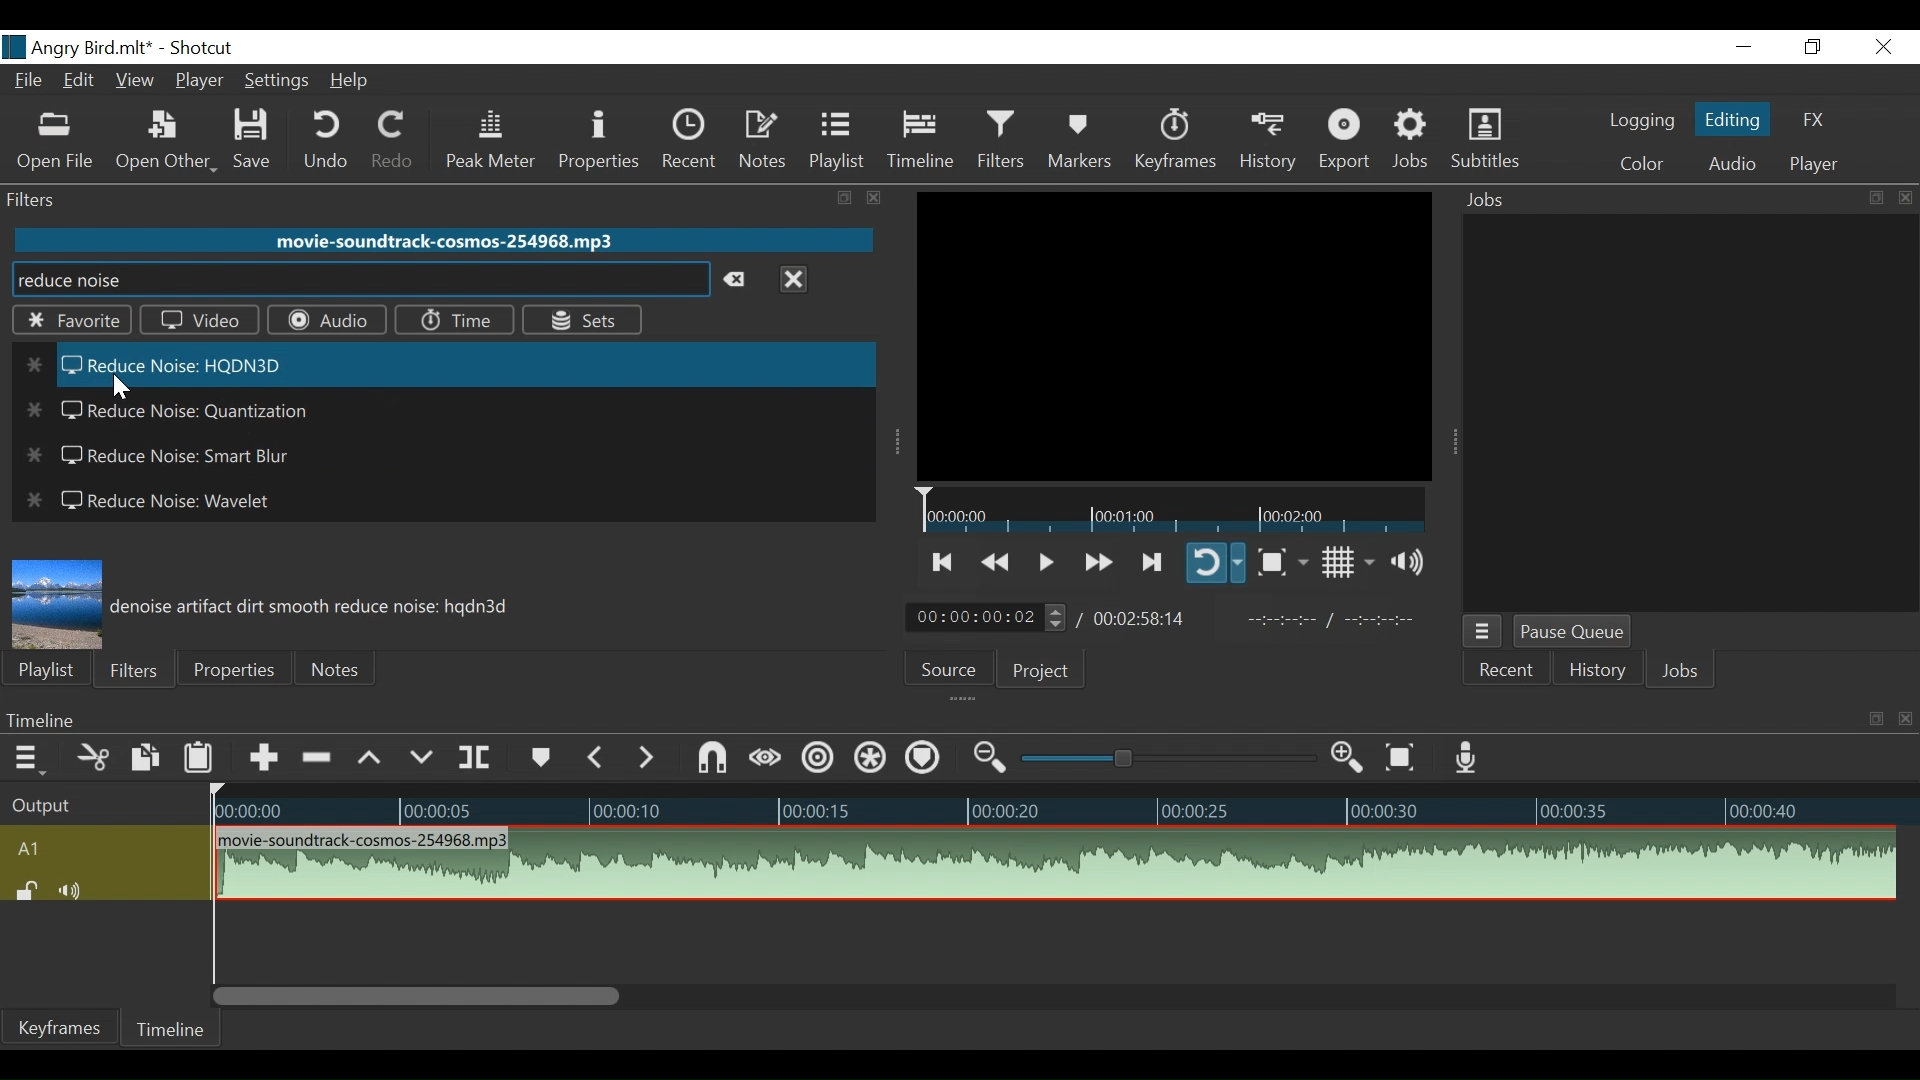  I want to click on Play forward quickly, so click(1153, 561).